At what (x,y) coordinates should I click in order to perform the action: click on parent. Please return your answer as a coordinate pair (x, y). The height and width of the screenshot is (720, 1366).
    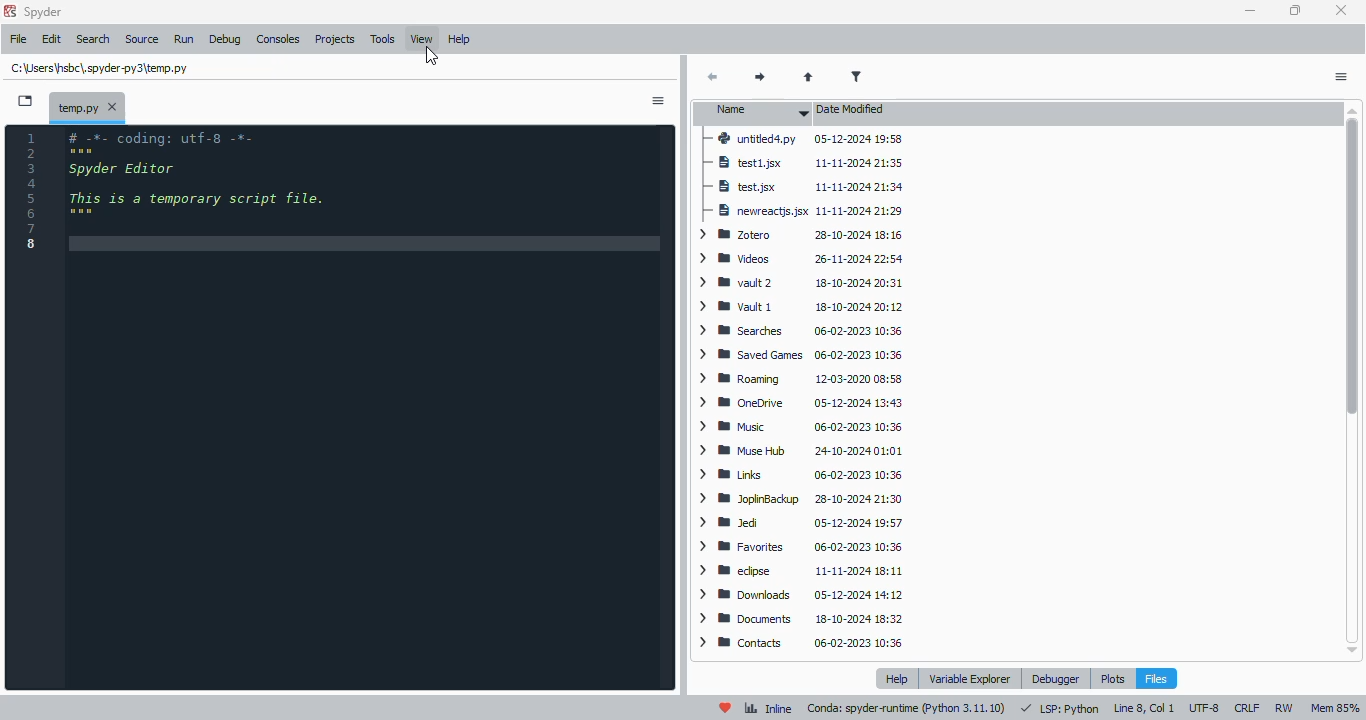
    Looking at the image, I should click on (809, 77).